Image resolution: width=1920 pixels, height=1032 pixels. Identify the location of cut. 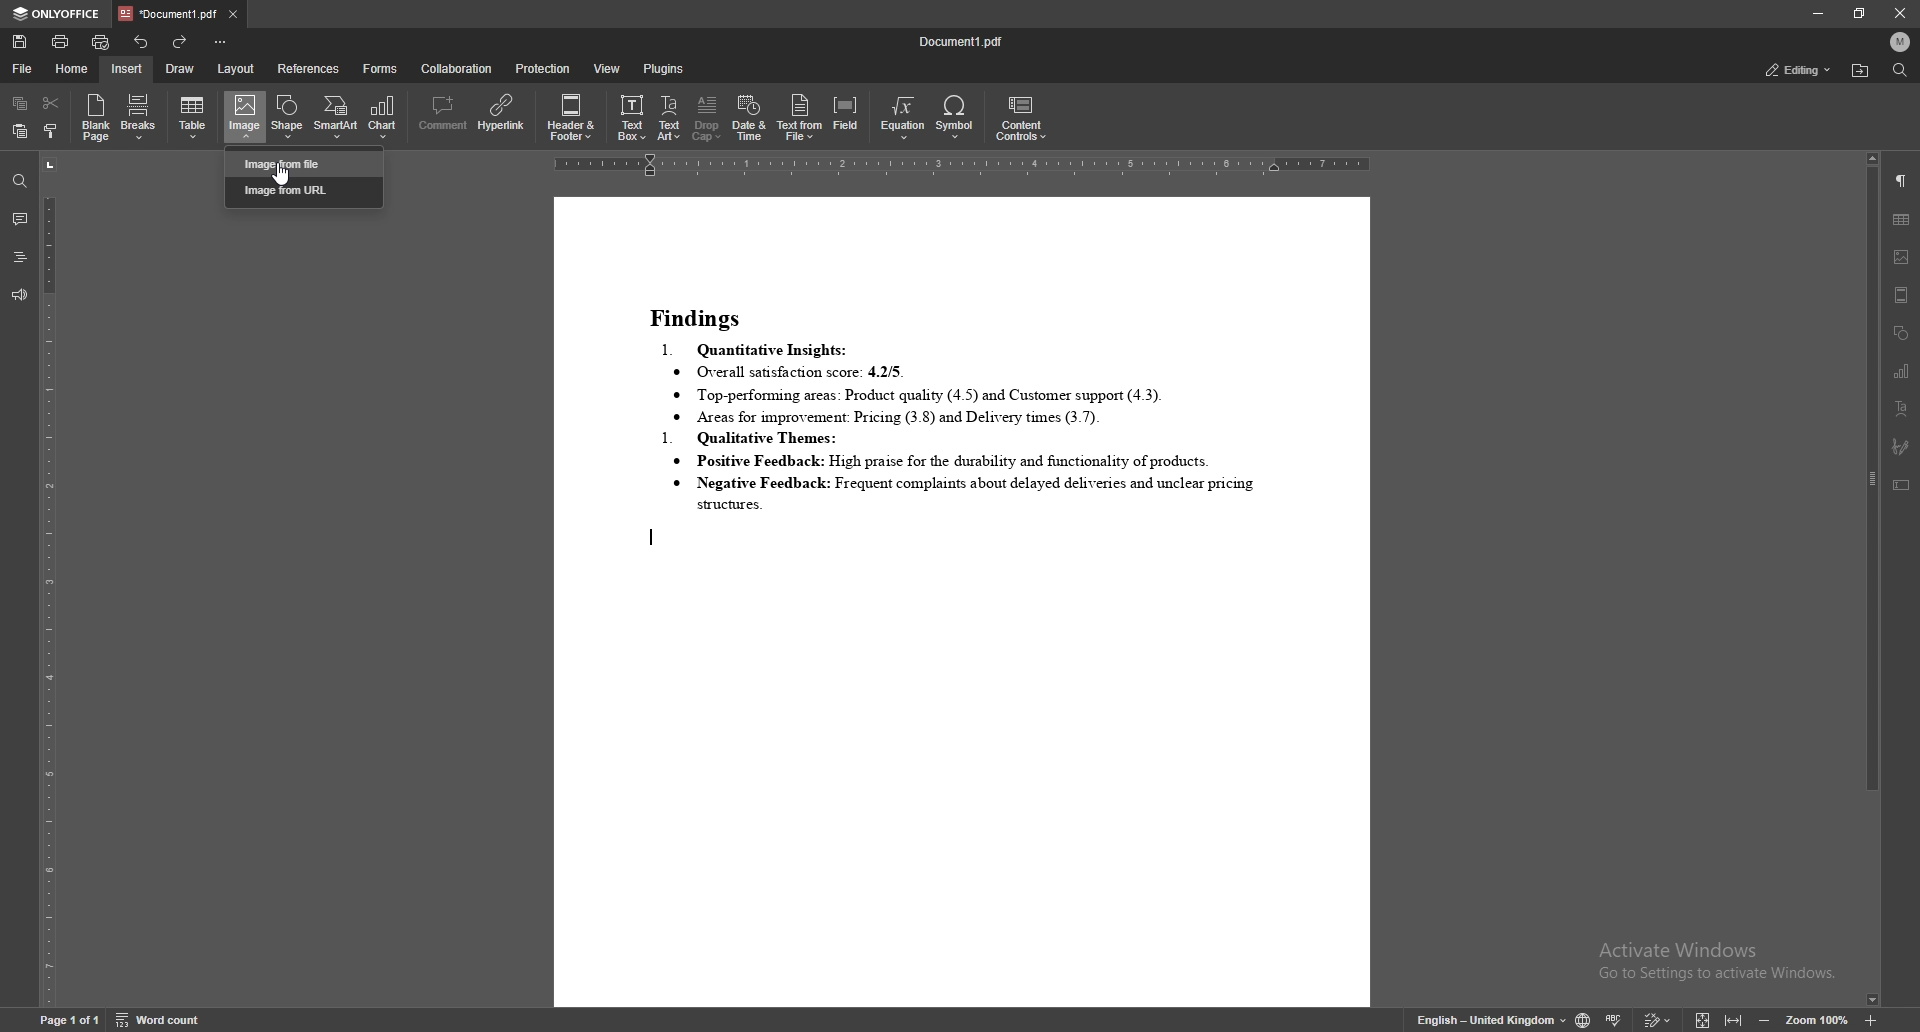
(52, 101).